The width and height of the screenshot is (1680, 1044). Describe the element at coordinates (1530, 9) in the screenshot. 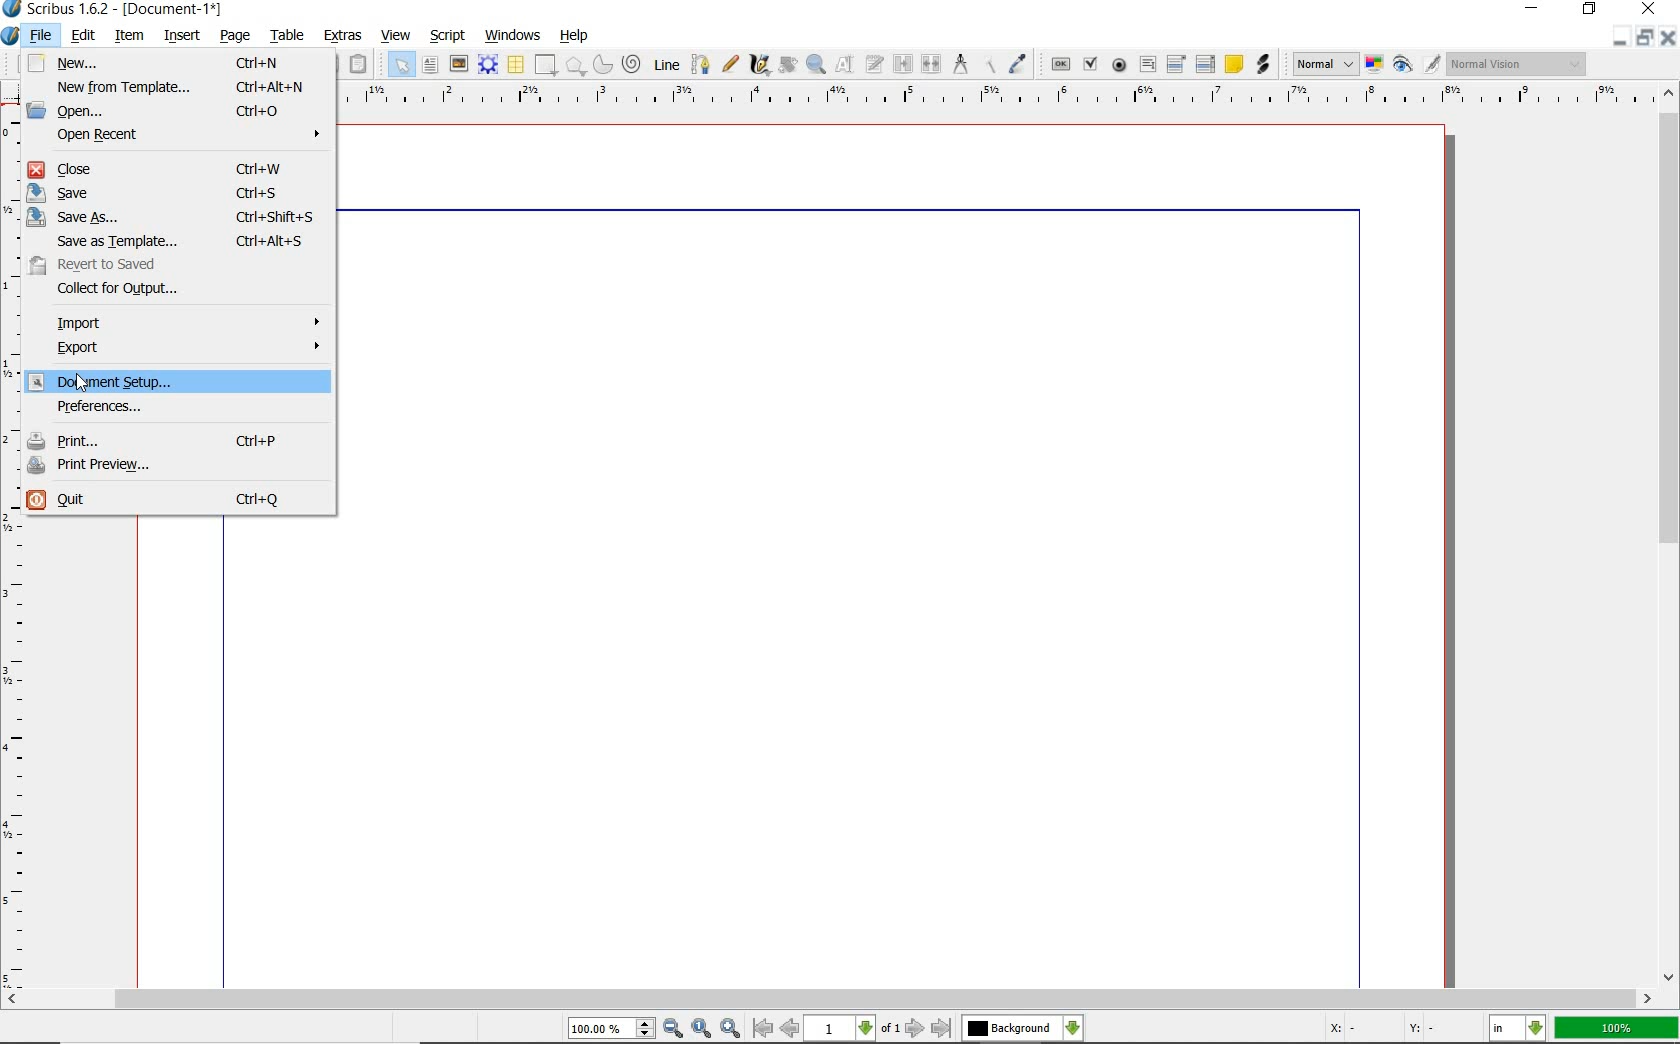

I see `minimize` at that location.